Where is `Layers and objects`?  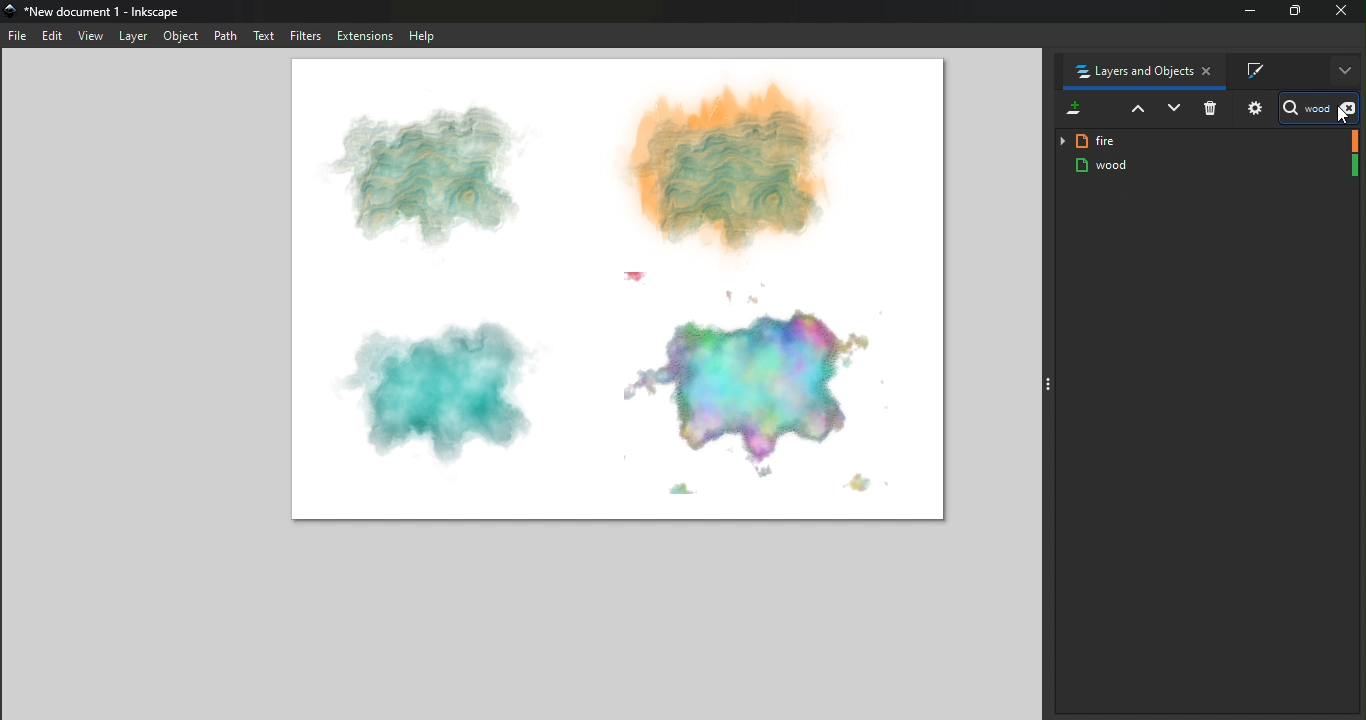 Layers and objects is located at coordinates (1137, 70).